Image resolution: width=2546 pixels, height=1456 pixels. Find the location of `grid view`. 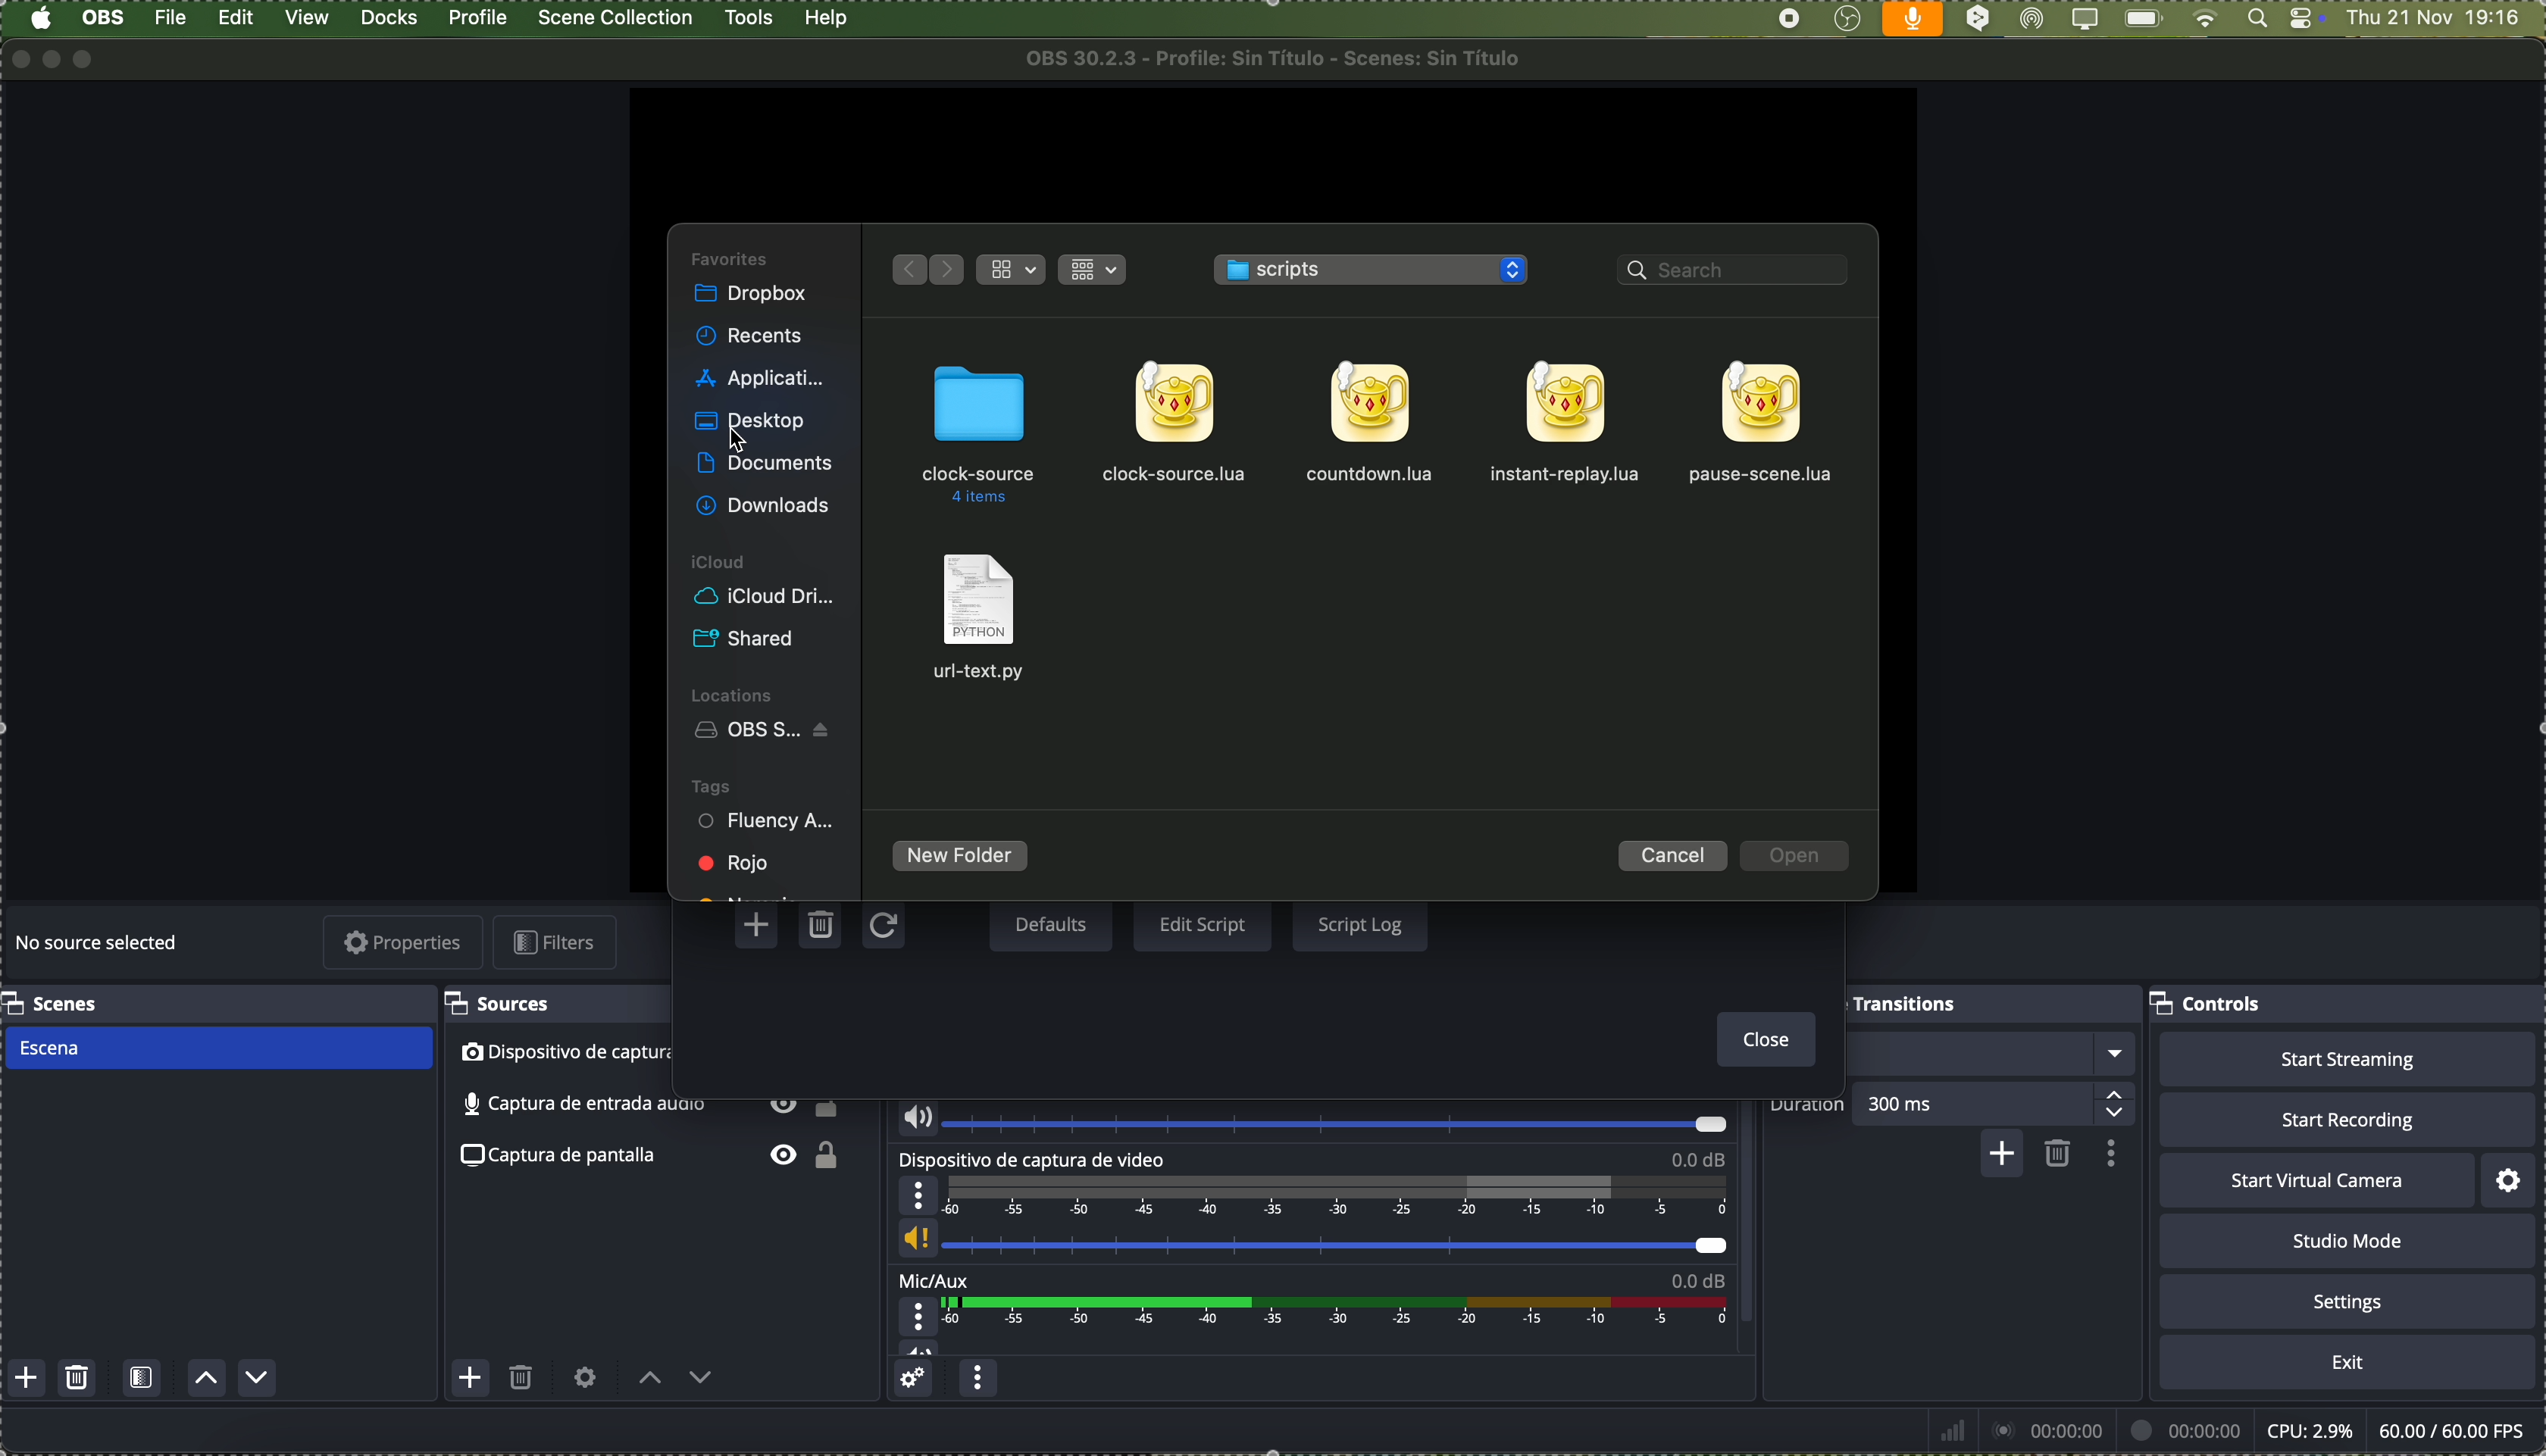

grid view is located at coordinates (1013, 270).